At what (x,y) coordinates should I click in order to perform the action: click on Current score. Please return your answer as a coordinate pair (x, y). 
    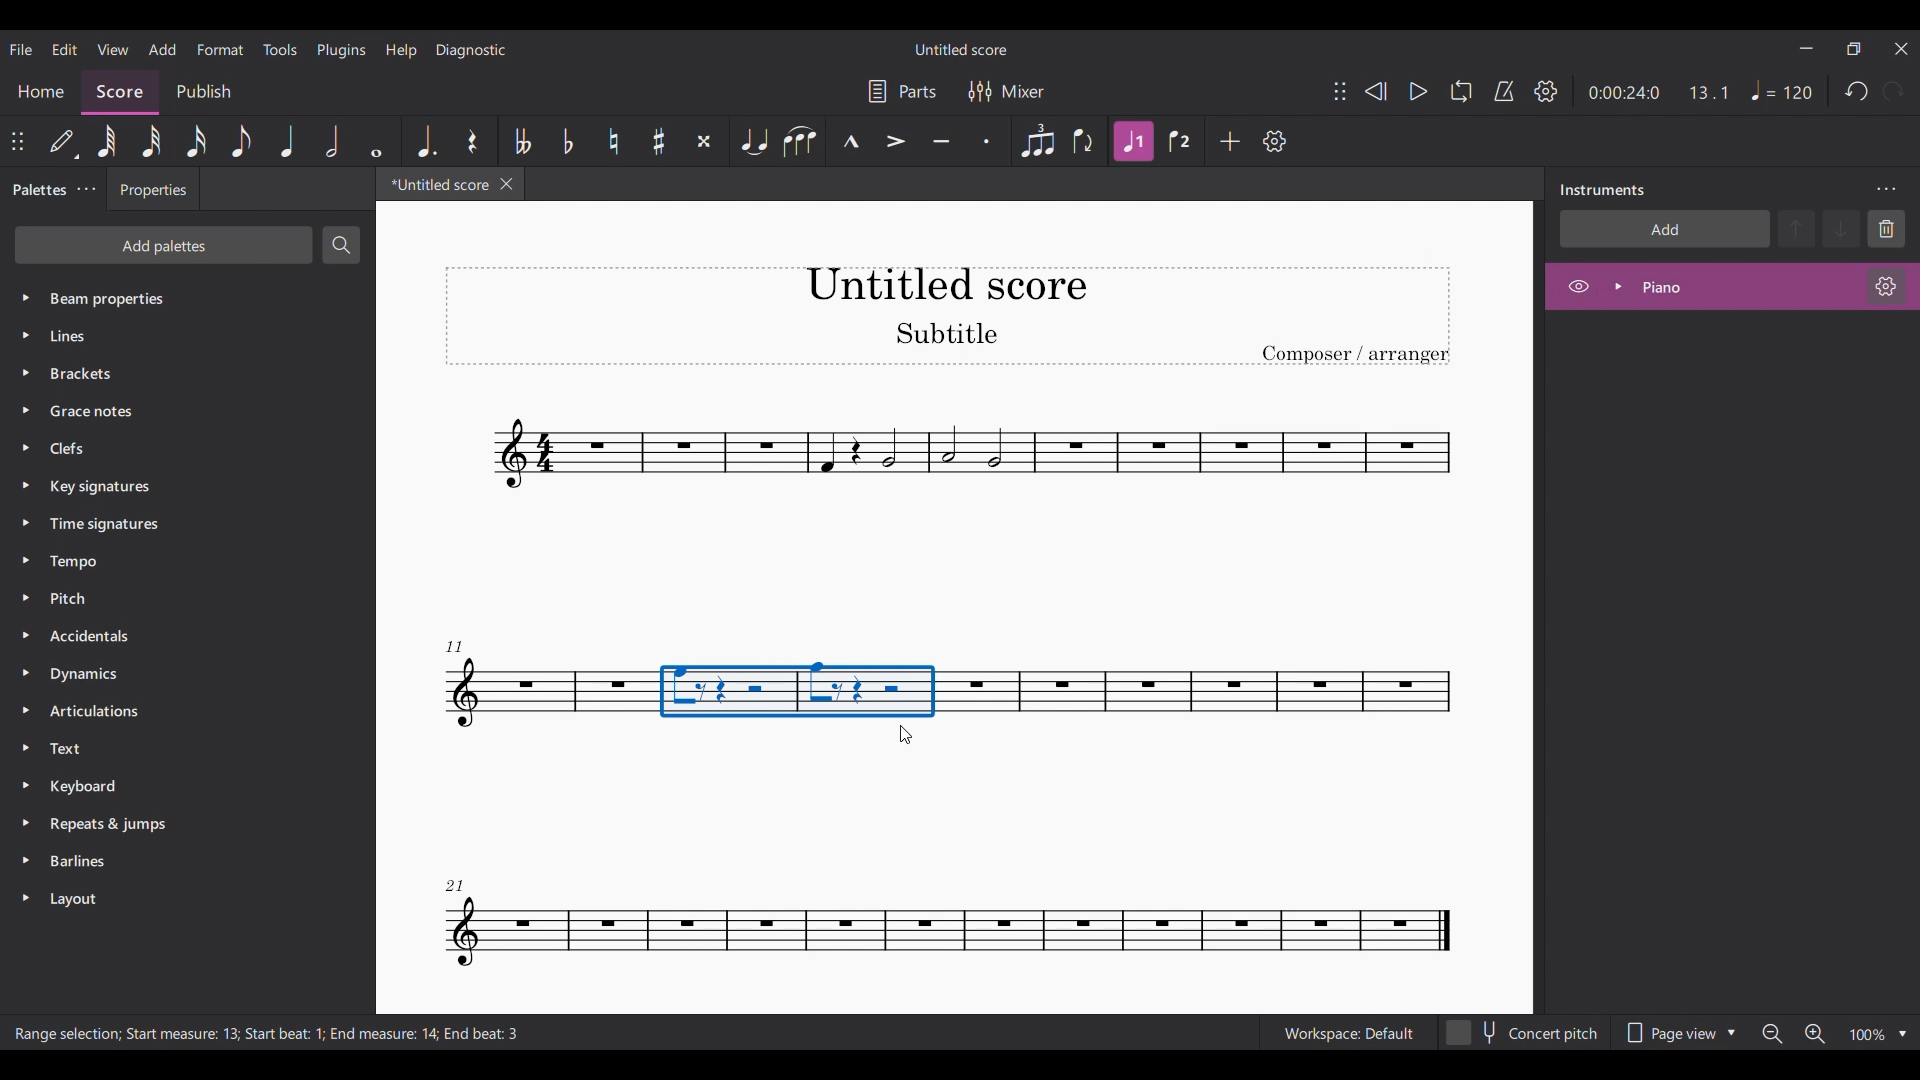
    Looking at the image, I should click on (953, 491).